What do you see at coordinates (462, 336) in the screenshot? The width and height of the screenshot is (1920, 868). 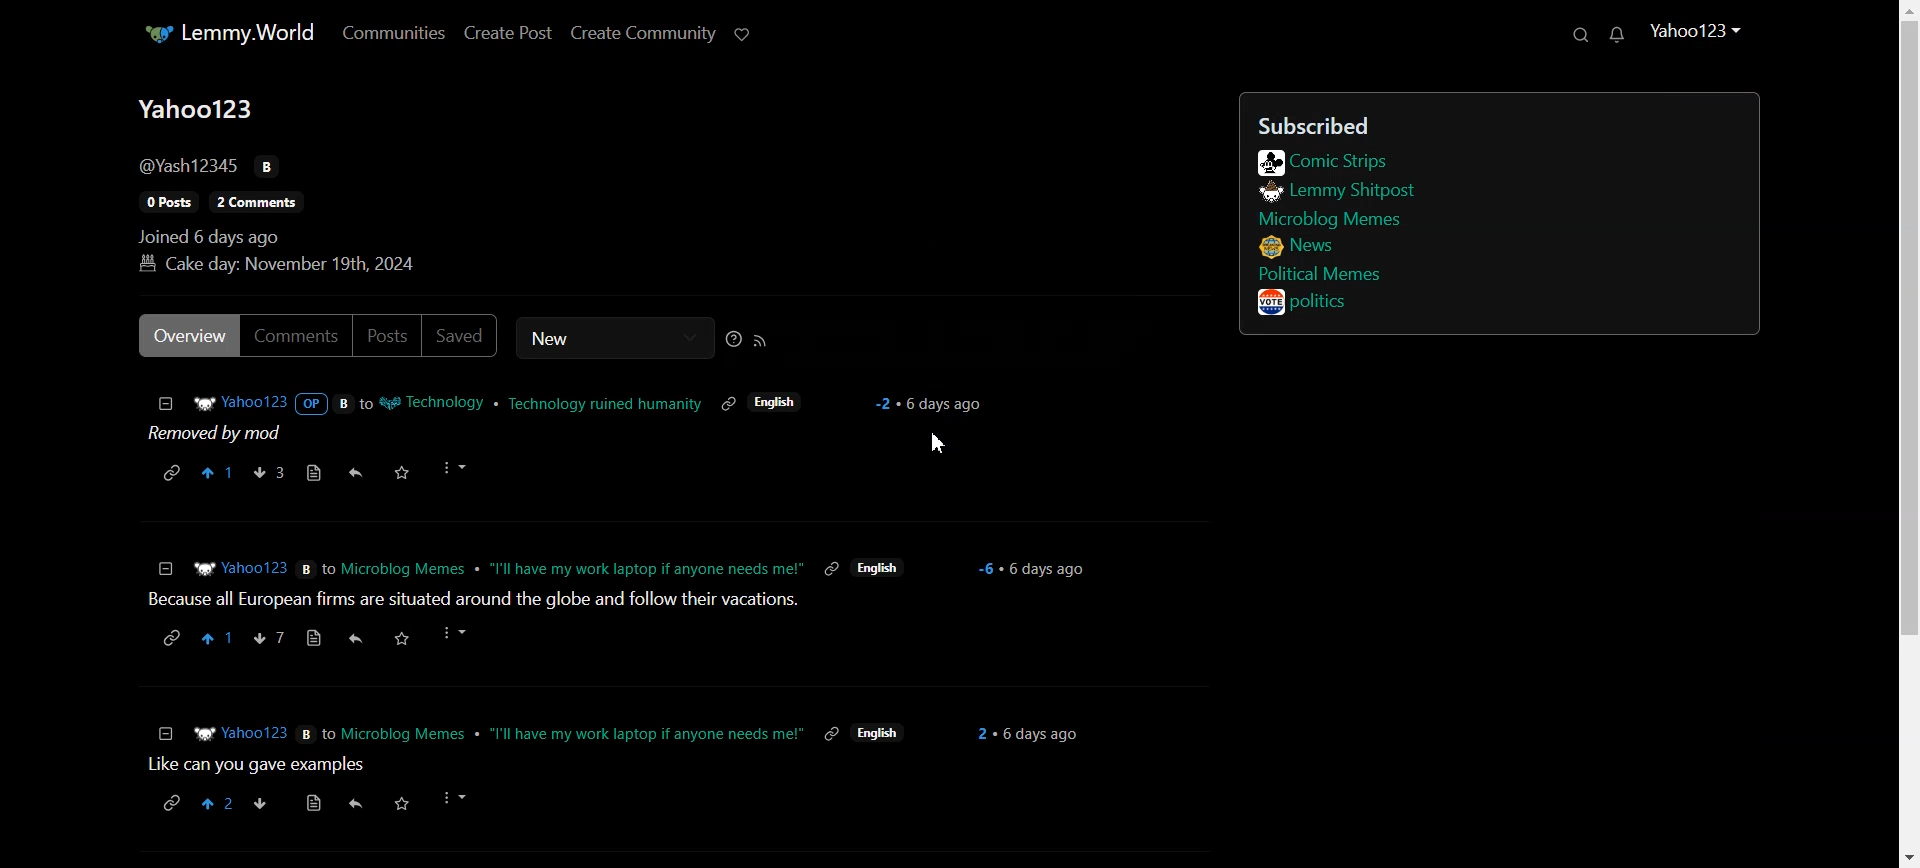 I see `Saved` at bounding box center [462, 336].